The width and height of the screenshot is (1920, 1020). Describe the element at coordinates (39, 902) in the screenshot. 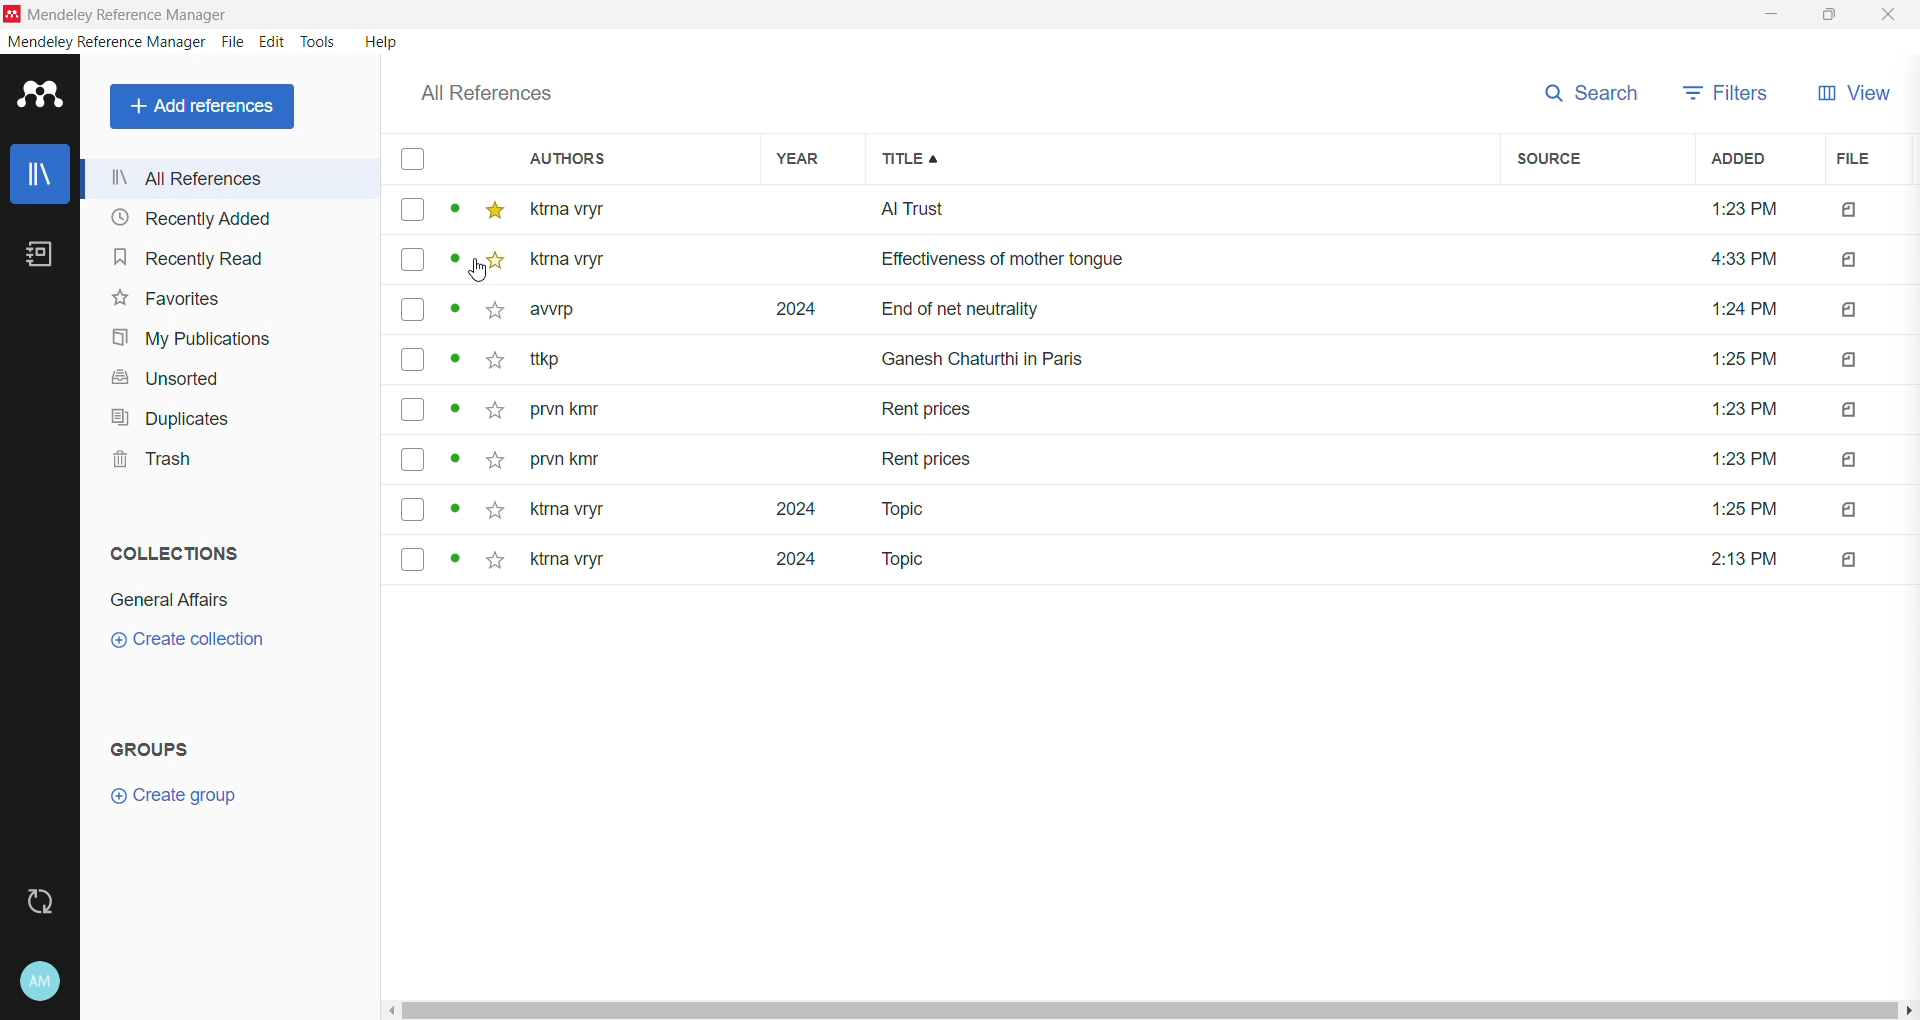

I see `Last sync` at that location.